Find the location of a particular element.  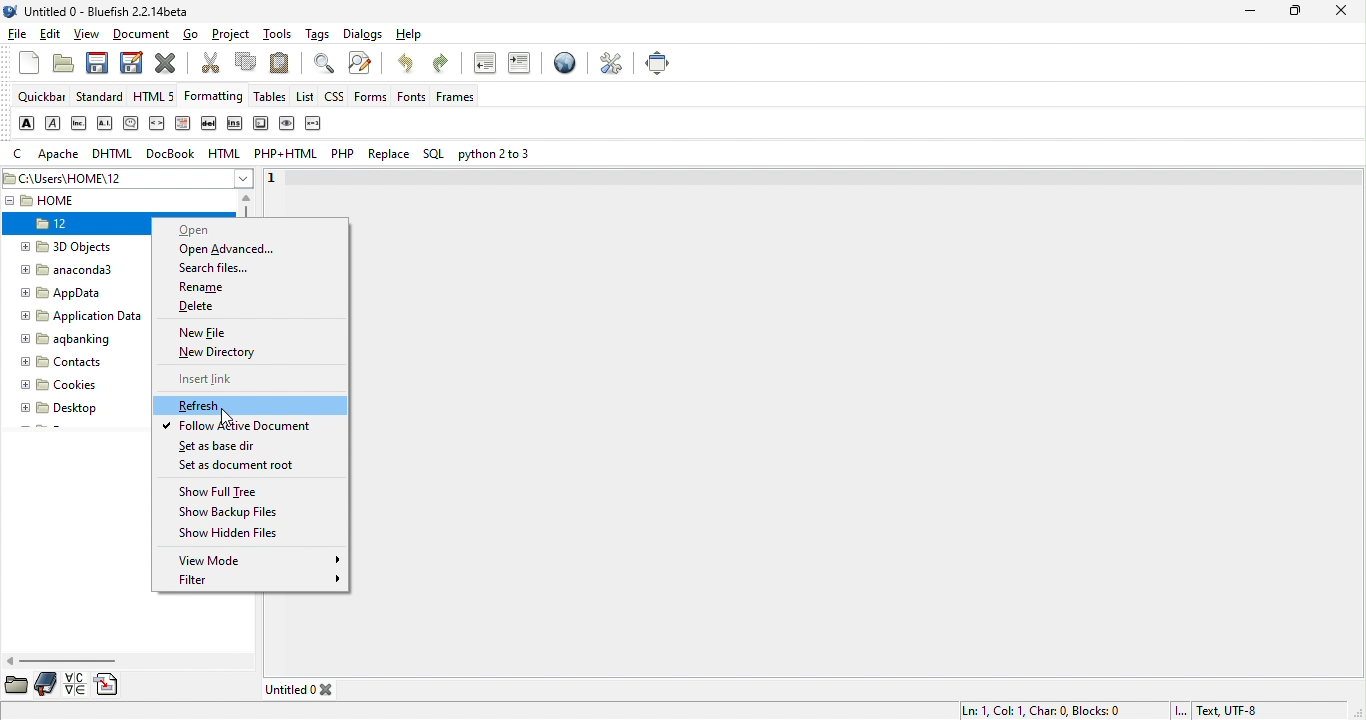

project is located at coordinates (233, 35).